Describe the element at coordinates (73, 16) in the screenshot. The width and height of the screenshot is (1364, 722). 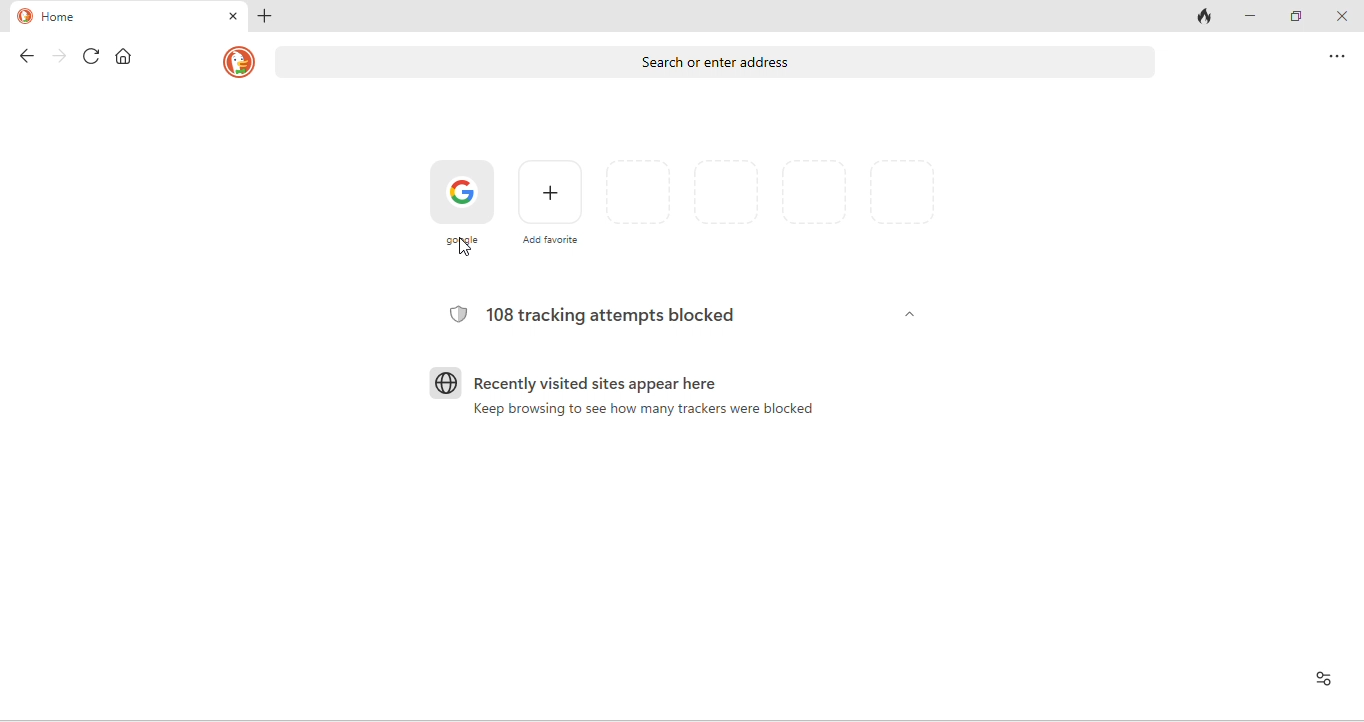
I see `home` at that location.